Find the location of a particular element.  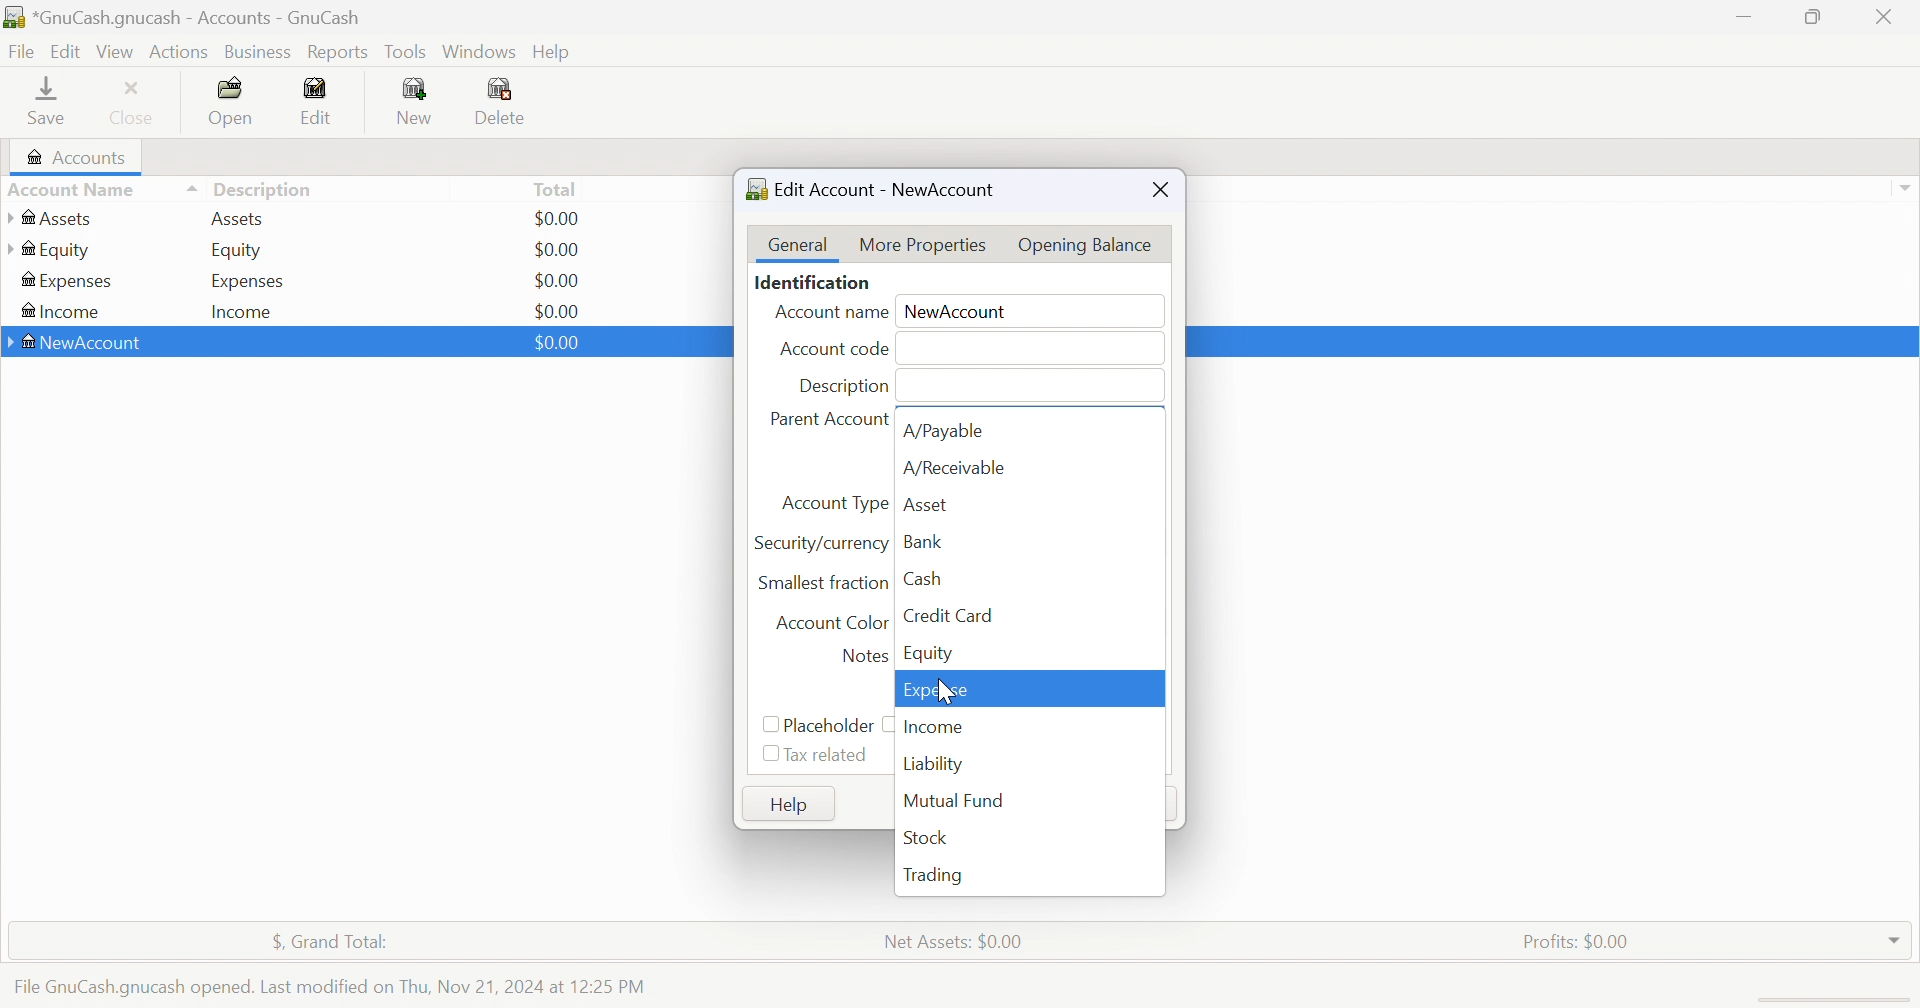

Business is located at coordinates (261, 53).